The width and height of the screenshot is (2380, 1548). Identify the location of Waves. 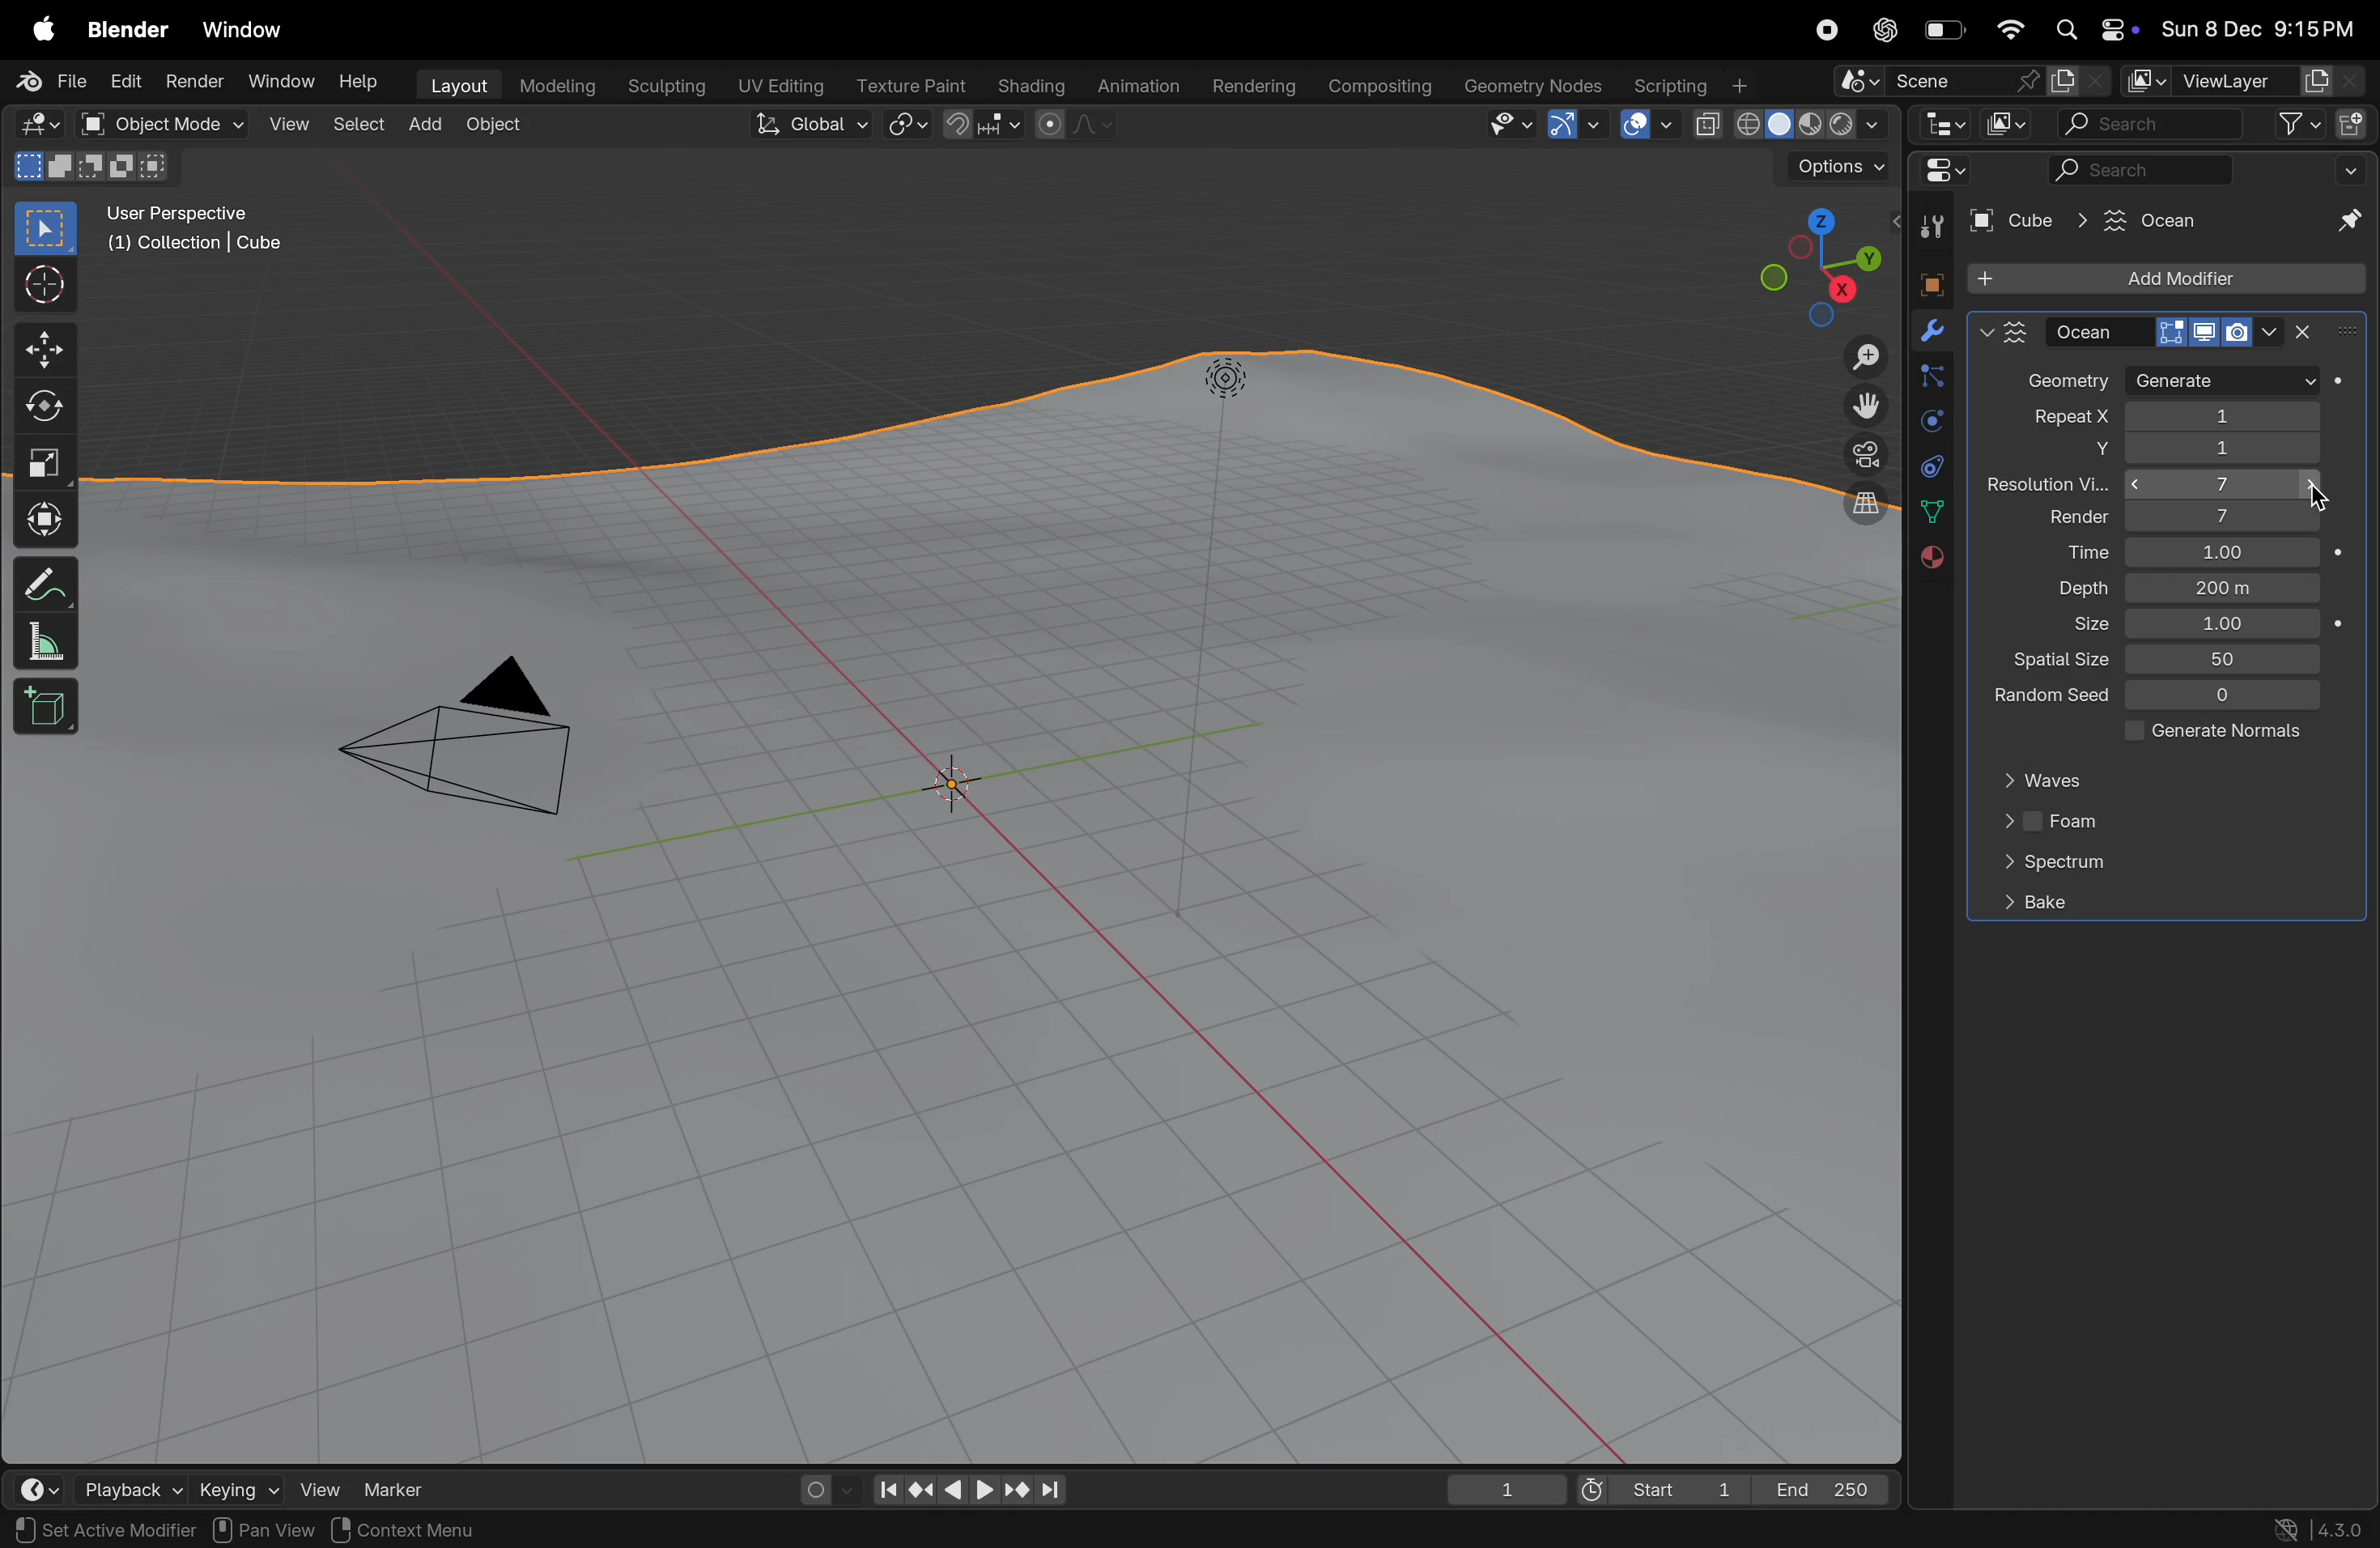
(2052, 781).